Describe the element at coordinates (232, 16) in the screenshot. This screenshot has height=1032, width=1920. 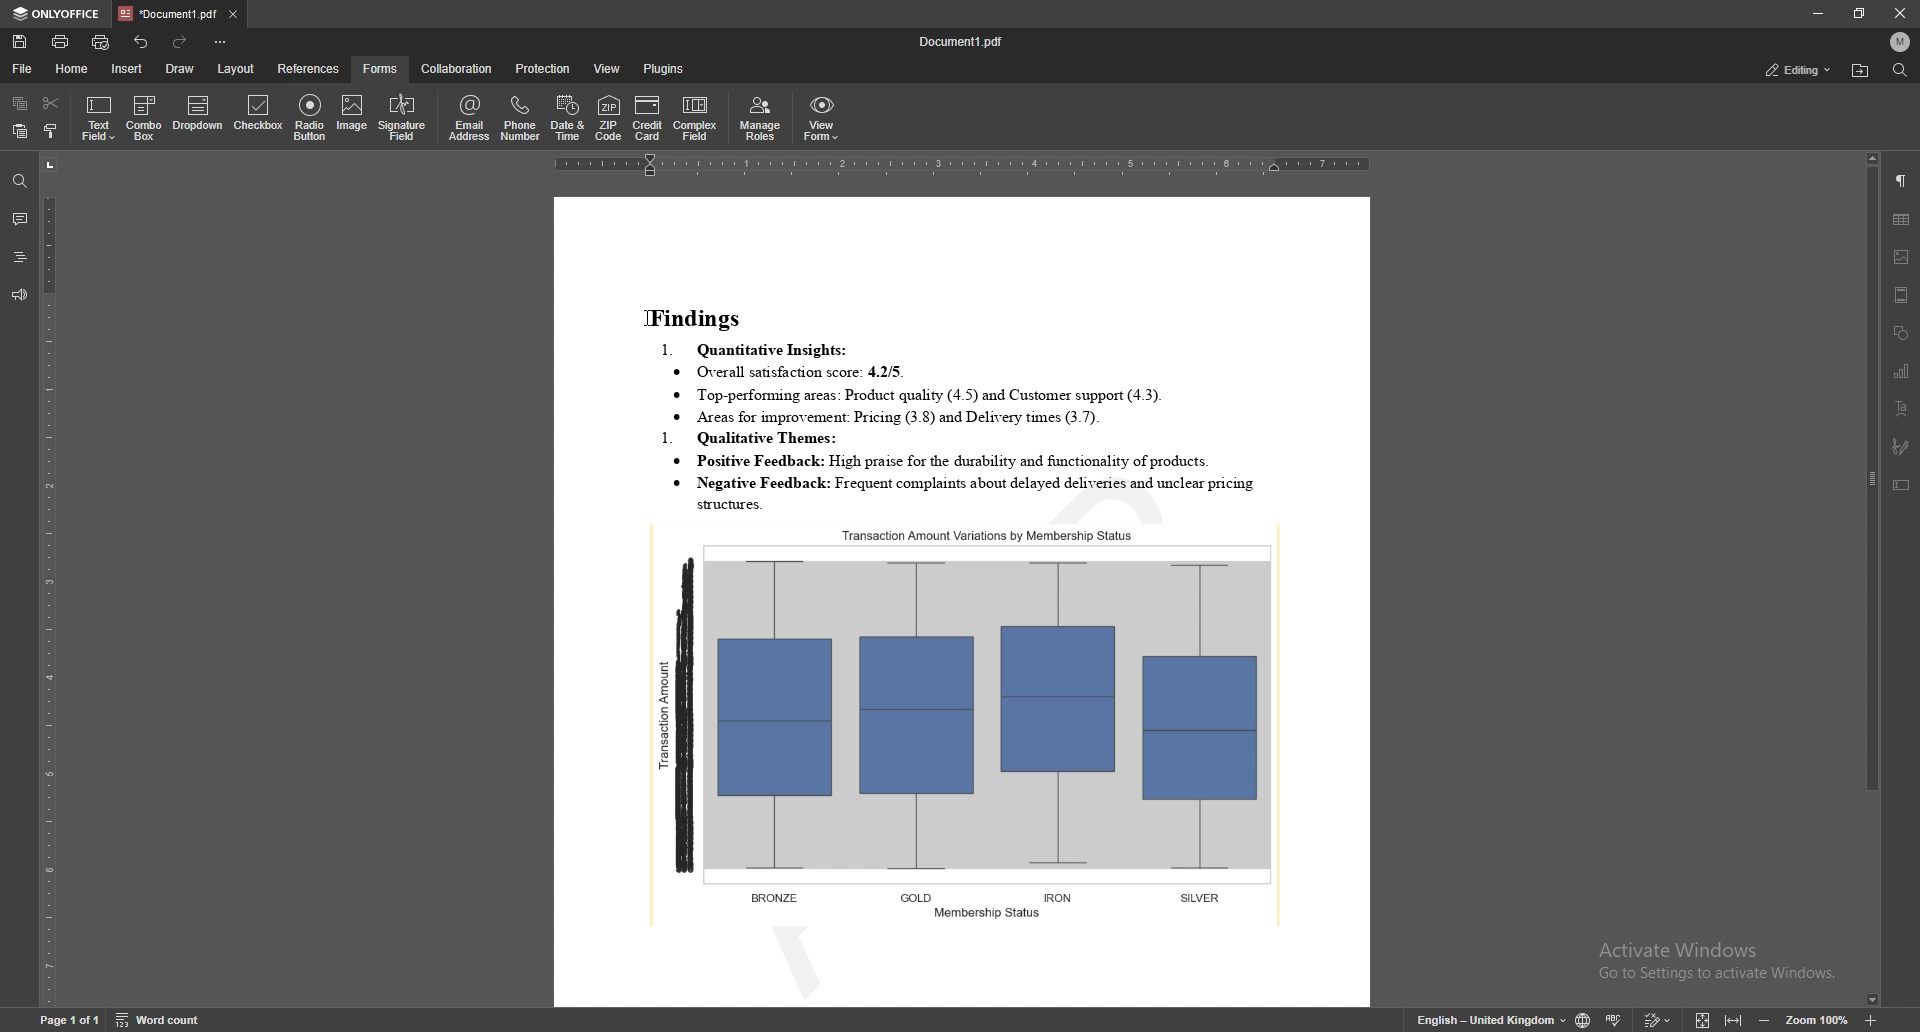
I see `close tab` at that location.